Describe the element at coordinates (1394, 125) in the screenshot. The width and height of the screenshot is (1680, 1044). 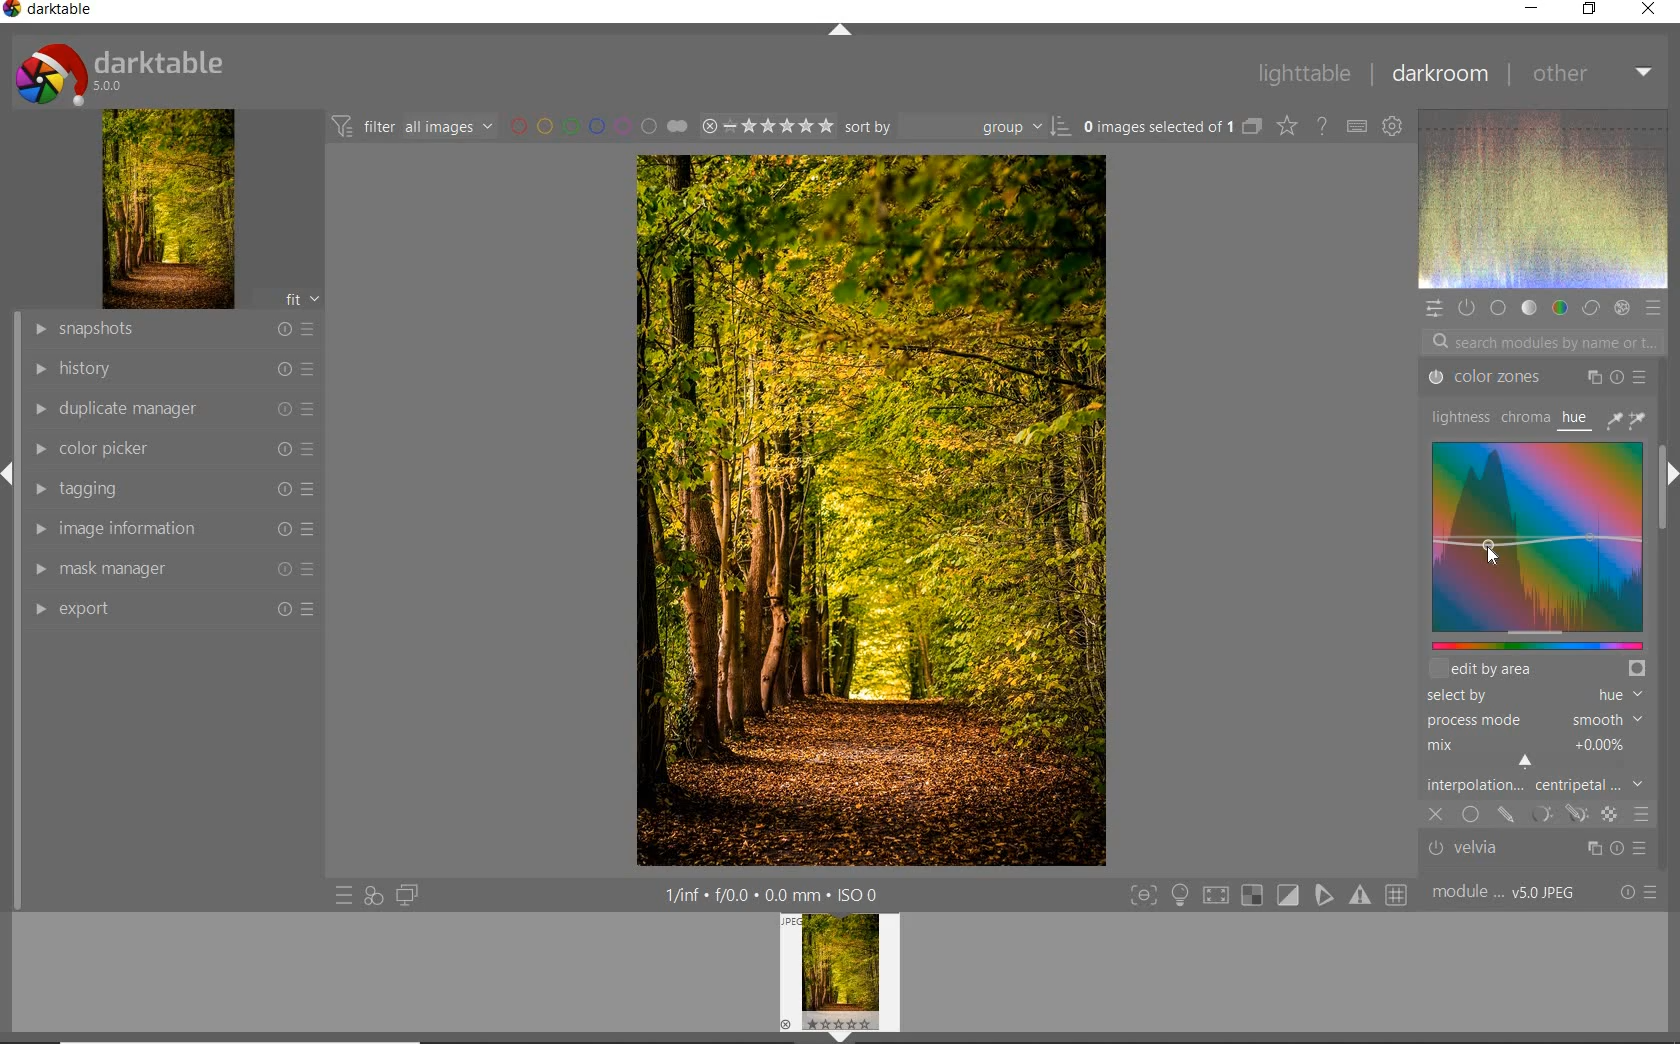
I see `SHOW GLOBAL PREFERENCE` at that location.